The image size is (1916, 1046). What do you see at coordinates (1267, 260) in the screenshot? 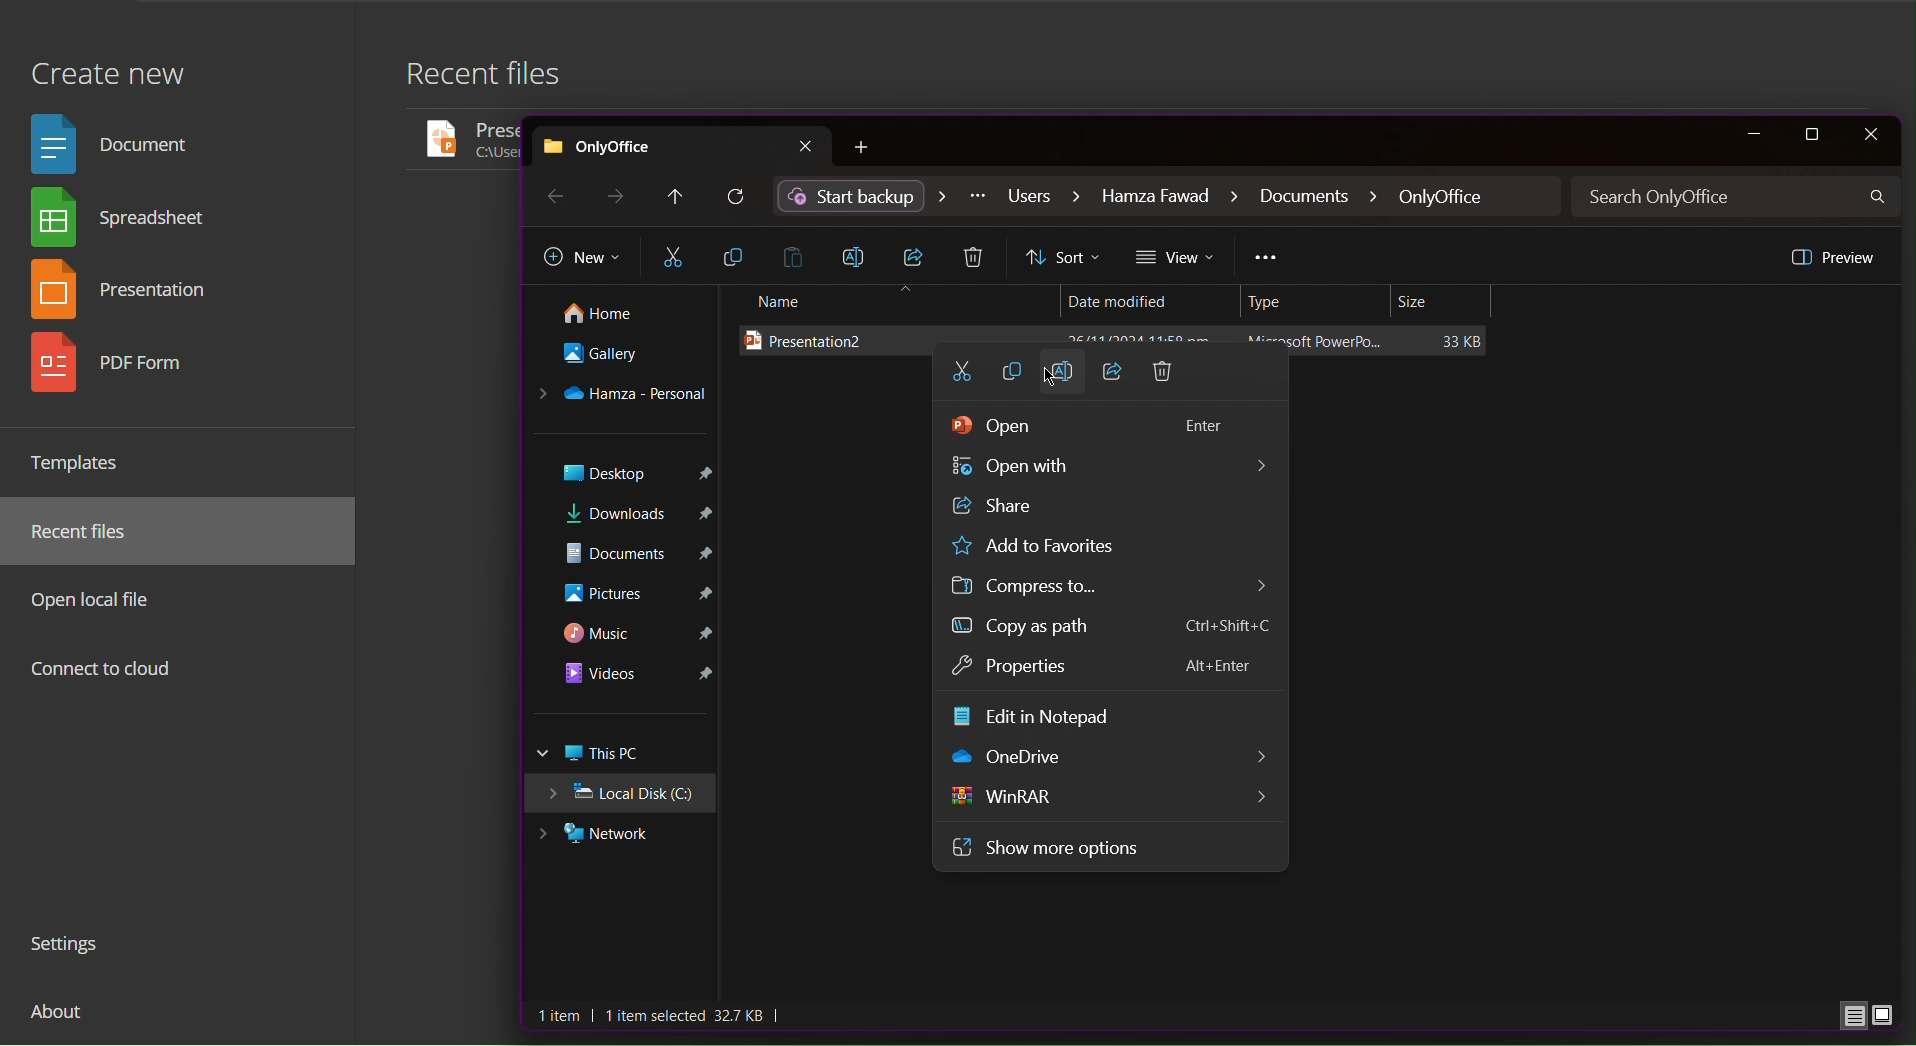
I see `More` at bounding box center [1267, 260].